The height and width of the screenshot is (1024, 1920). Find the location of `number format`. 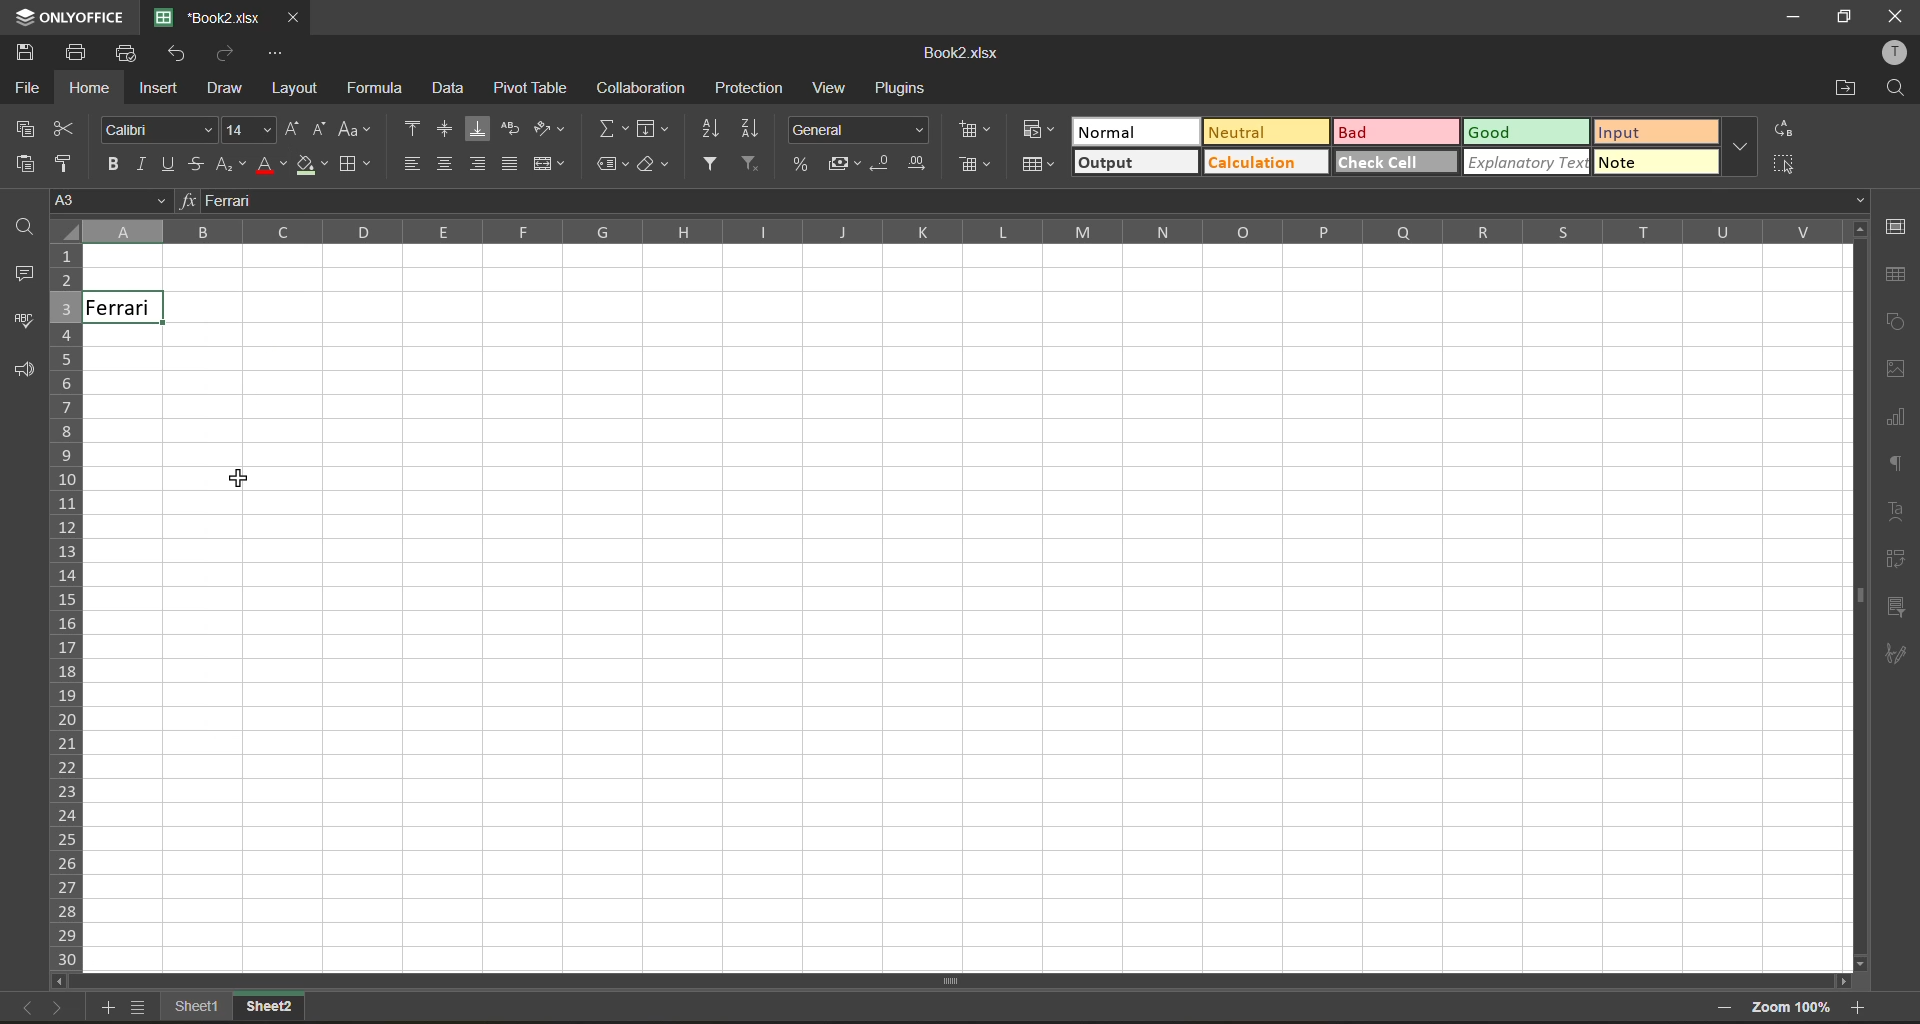

number format is located at coordinates (859, 130).